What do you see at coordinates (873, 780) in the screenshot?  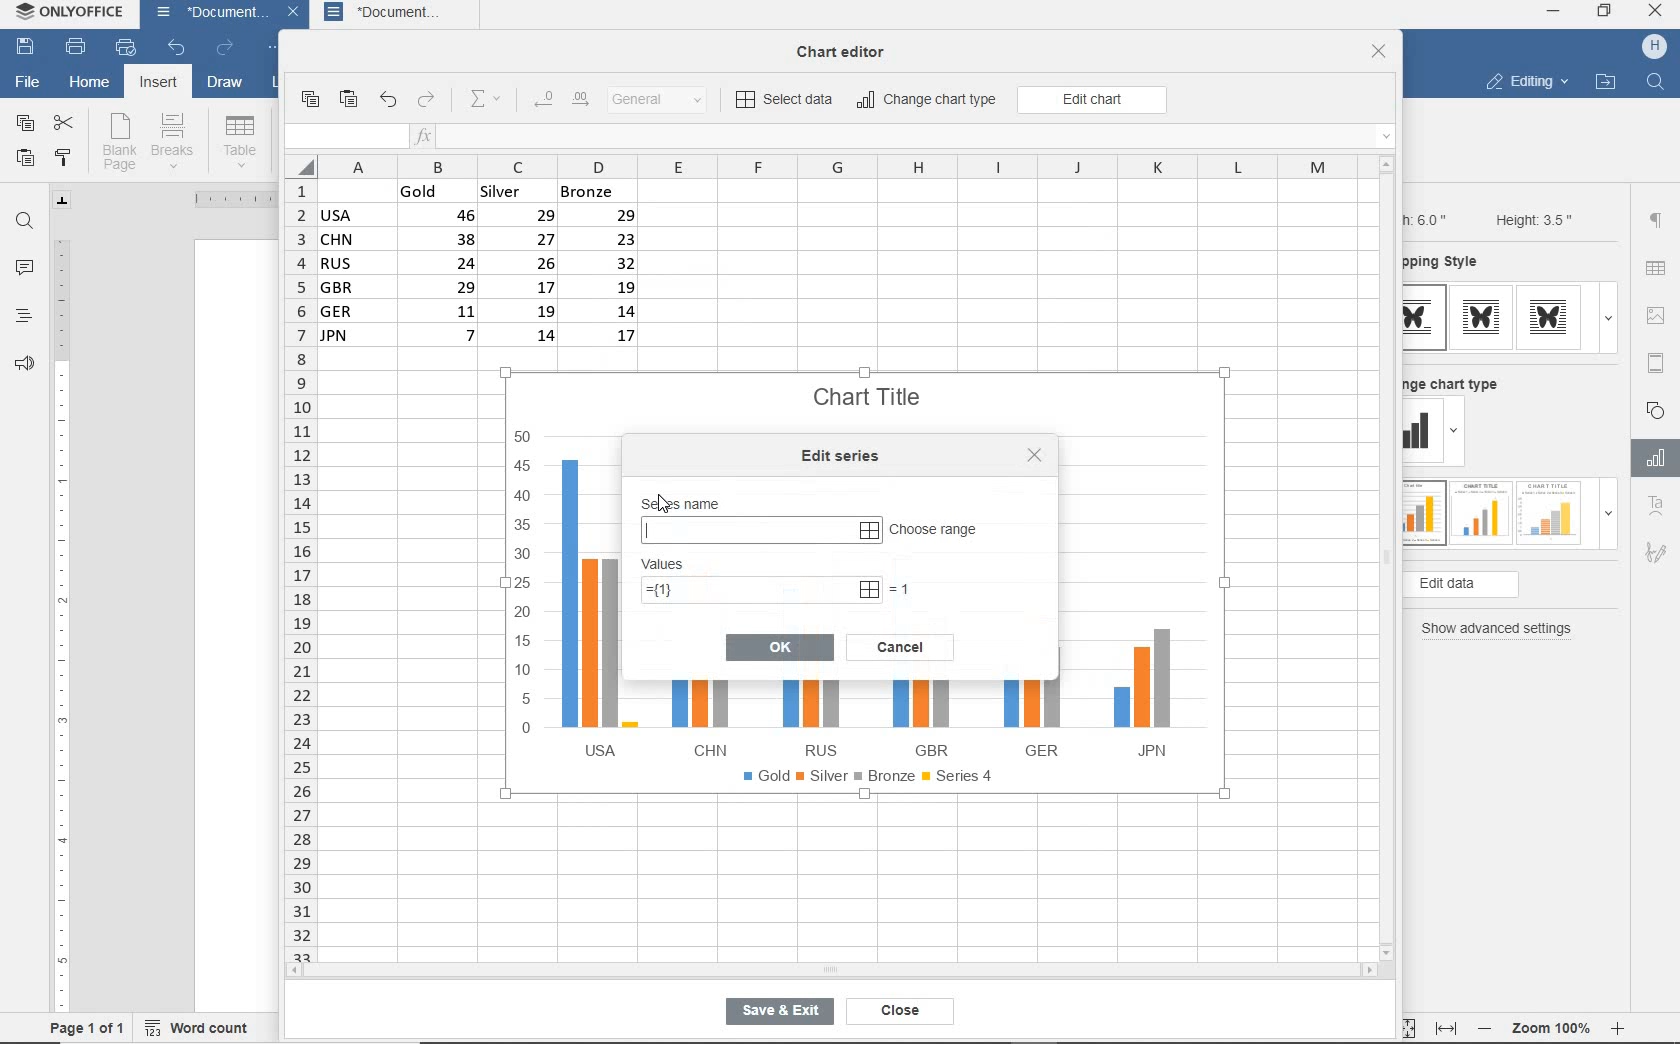 I see `legend` at bounding box center [873, 780].